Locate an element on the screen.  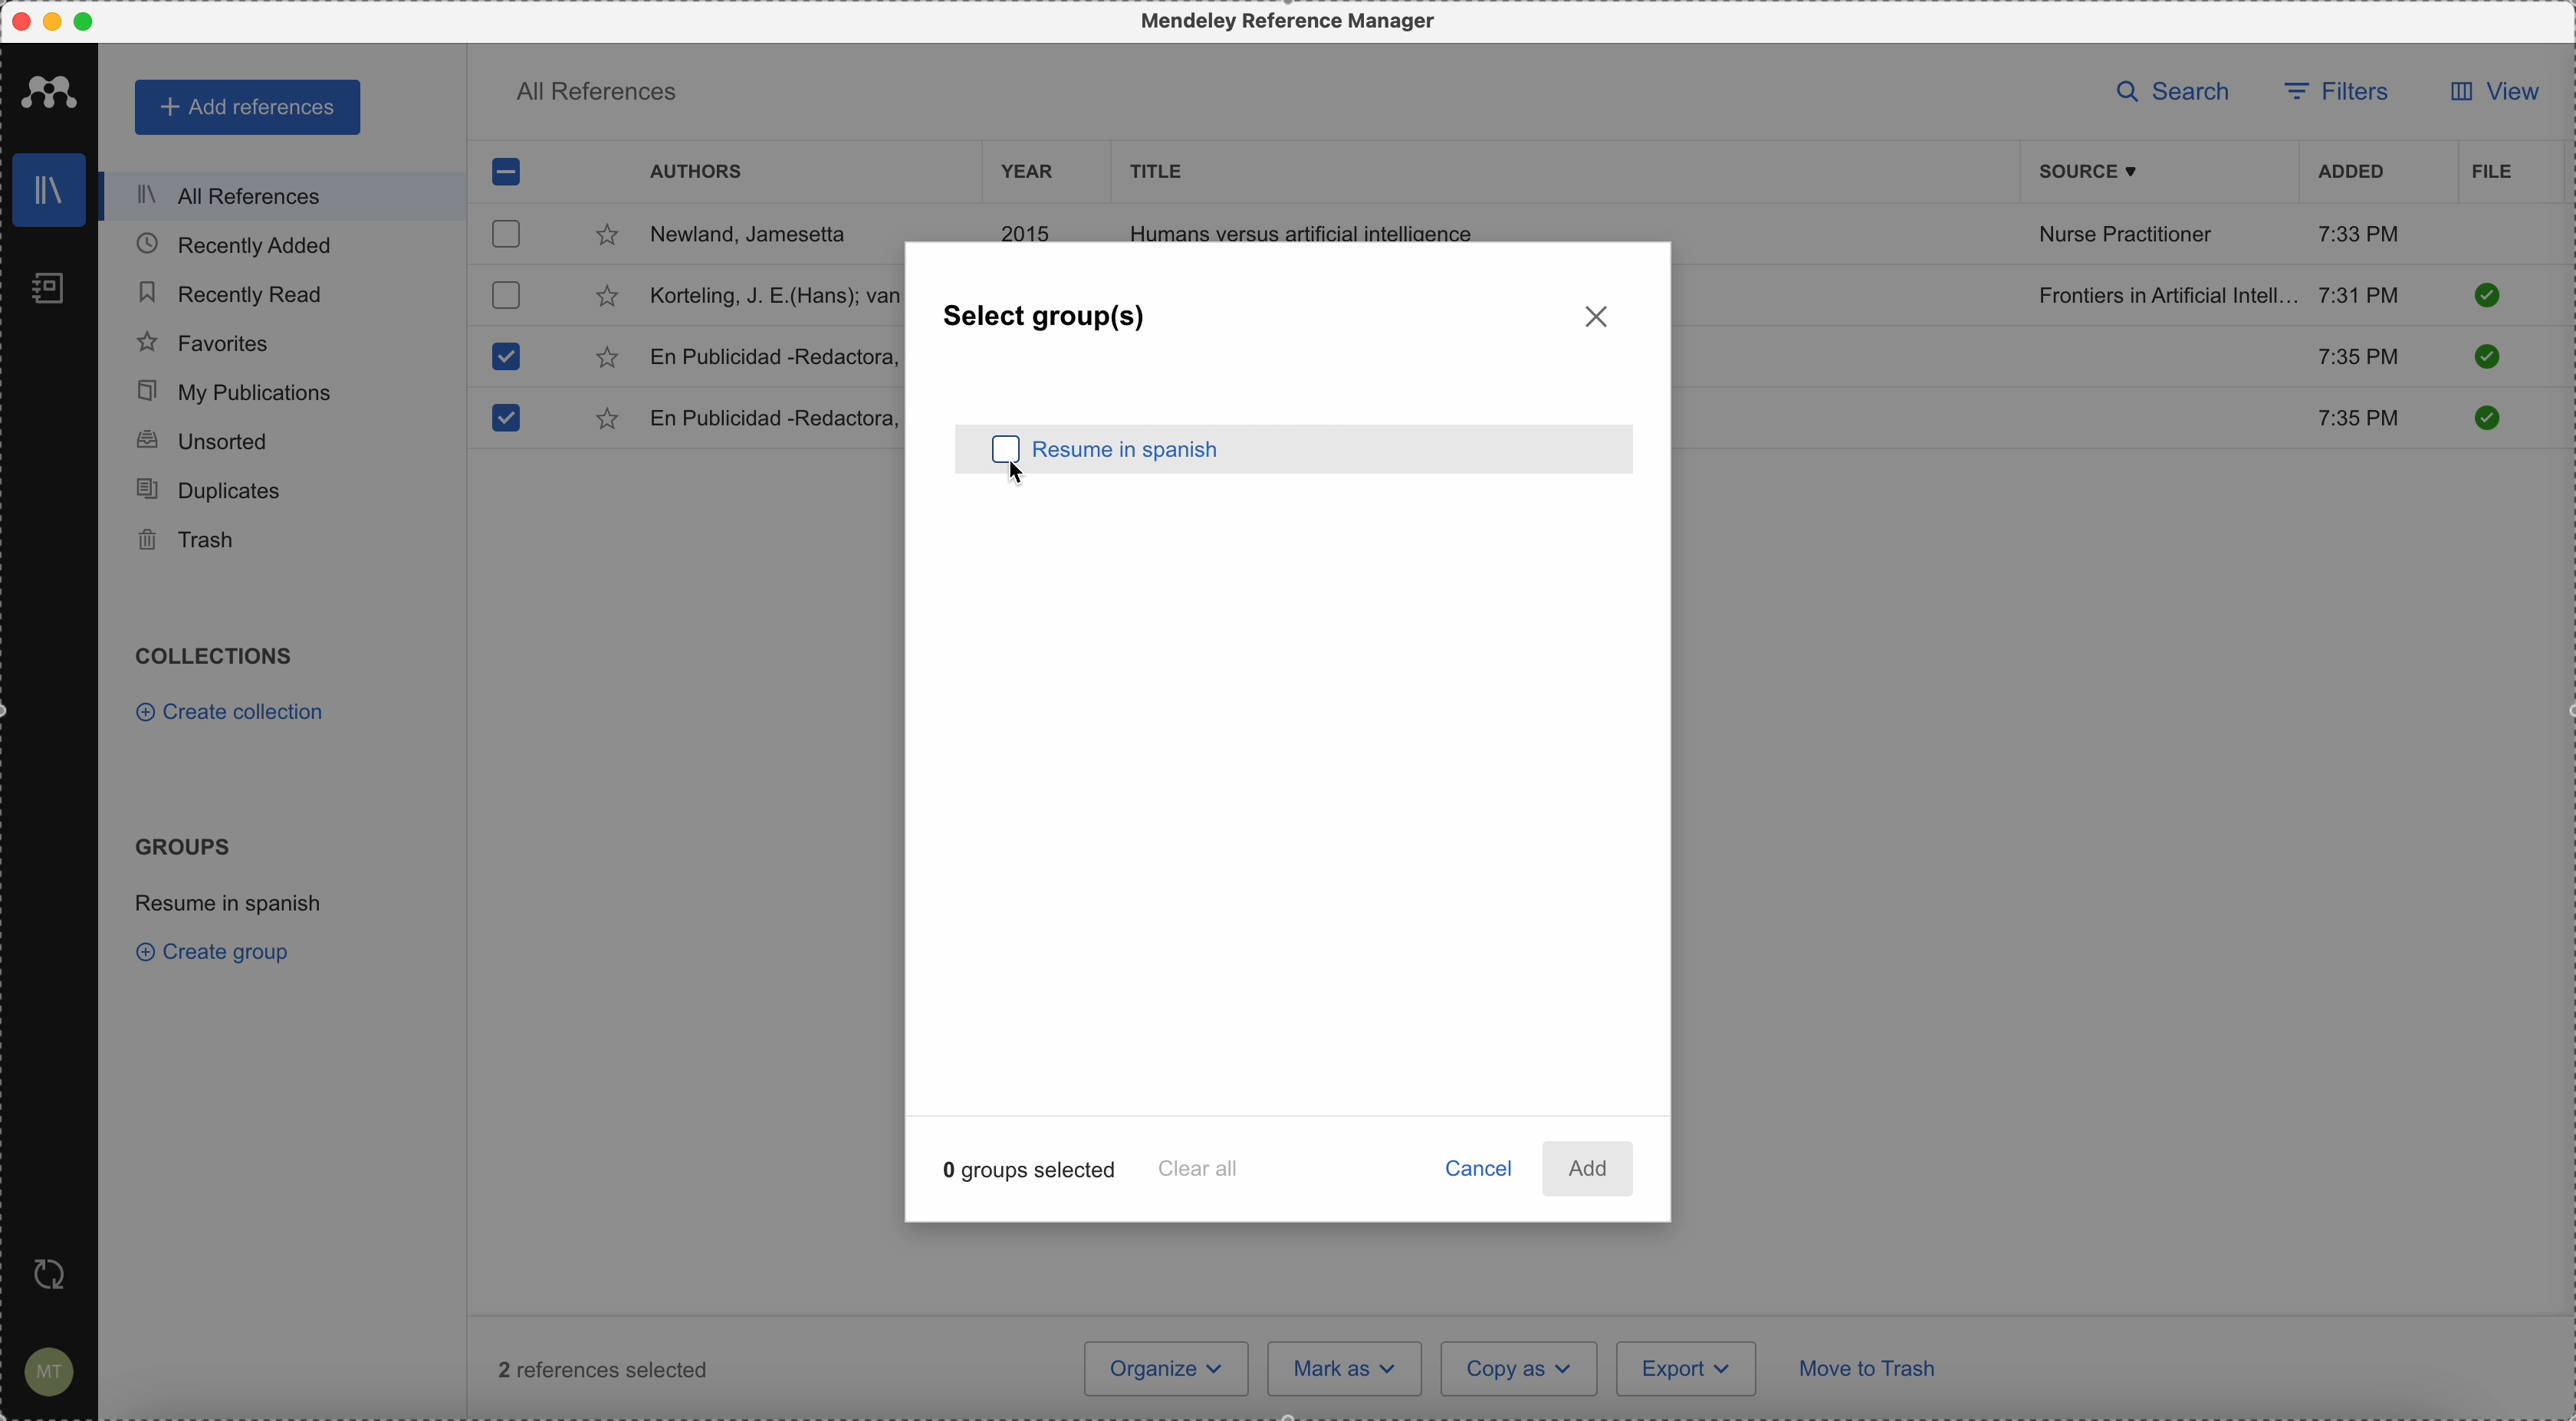
source is located at coordinates (2103, 171).